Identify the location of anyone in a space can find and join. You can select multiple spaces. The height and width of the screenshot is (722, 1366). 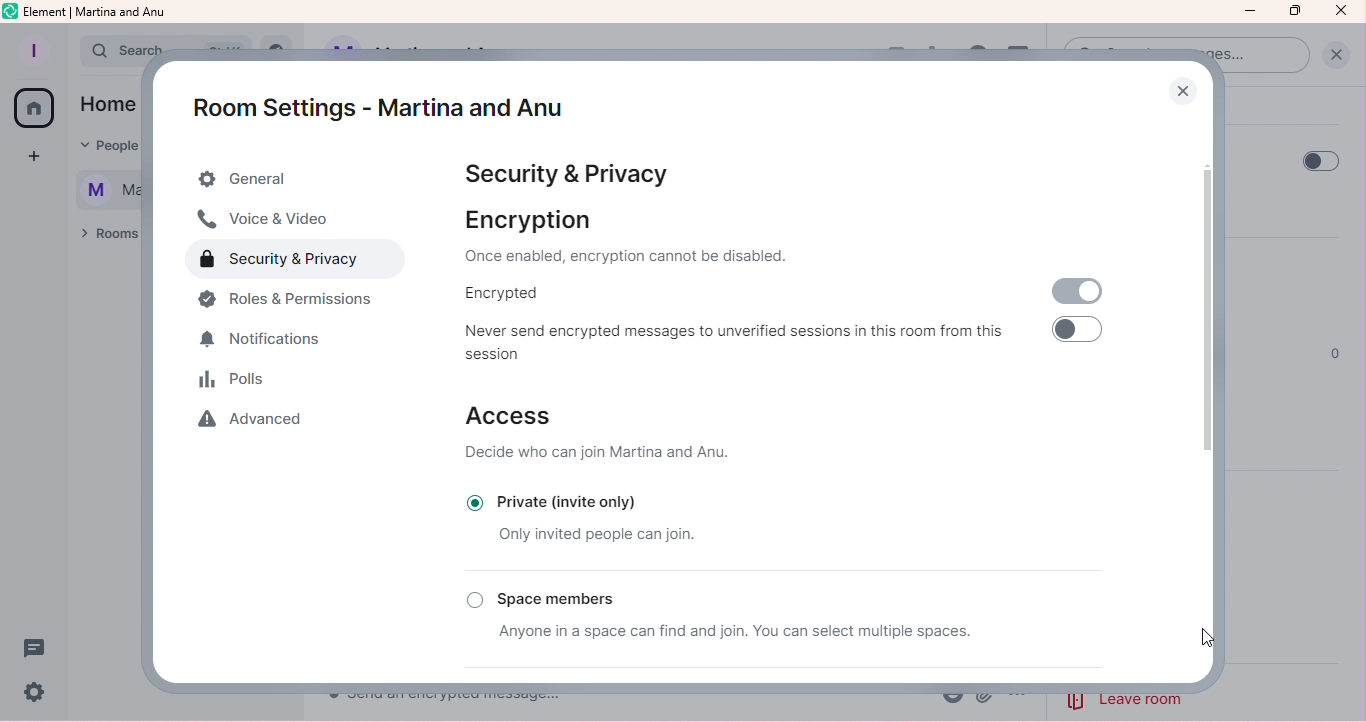
(724, 632).